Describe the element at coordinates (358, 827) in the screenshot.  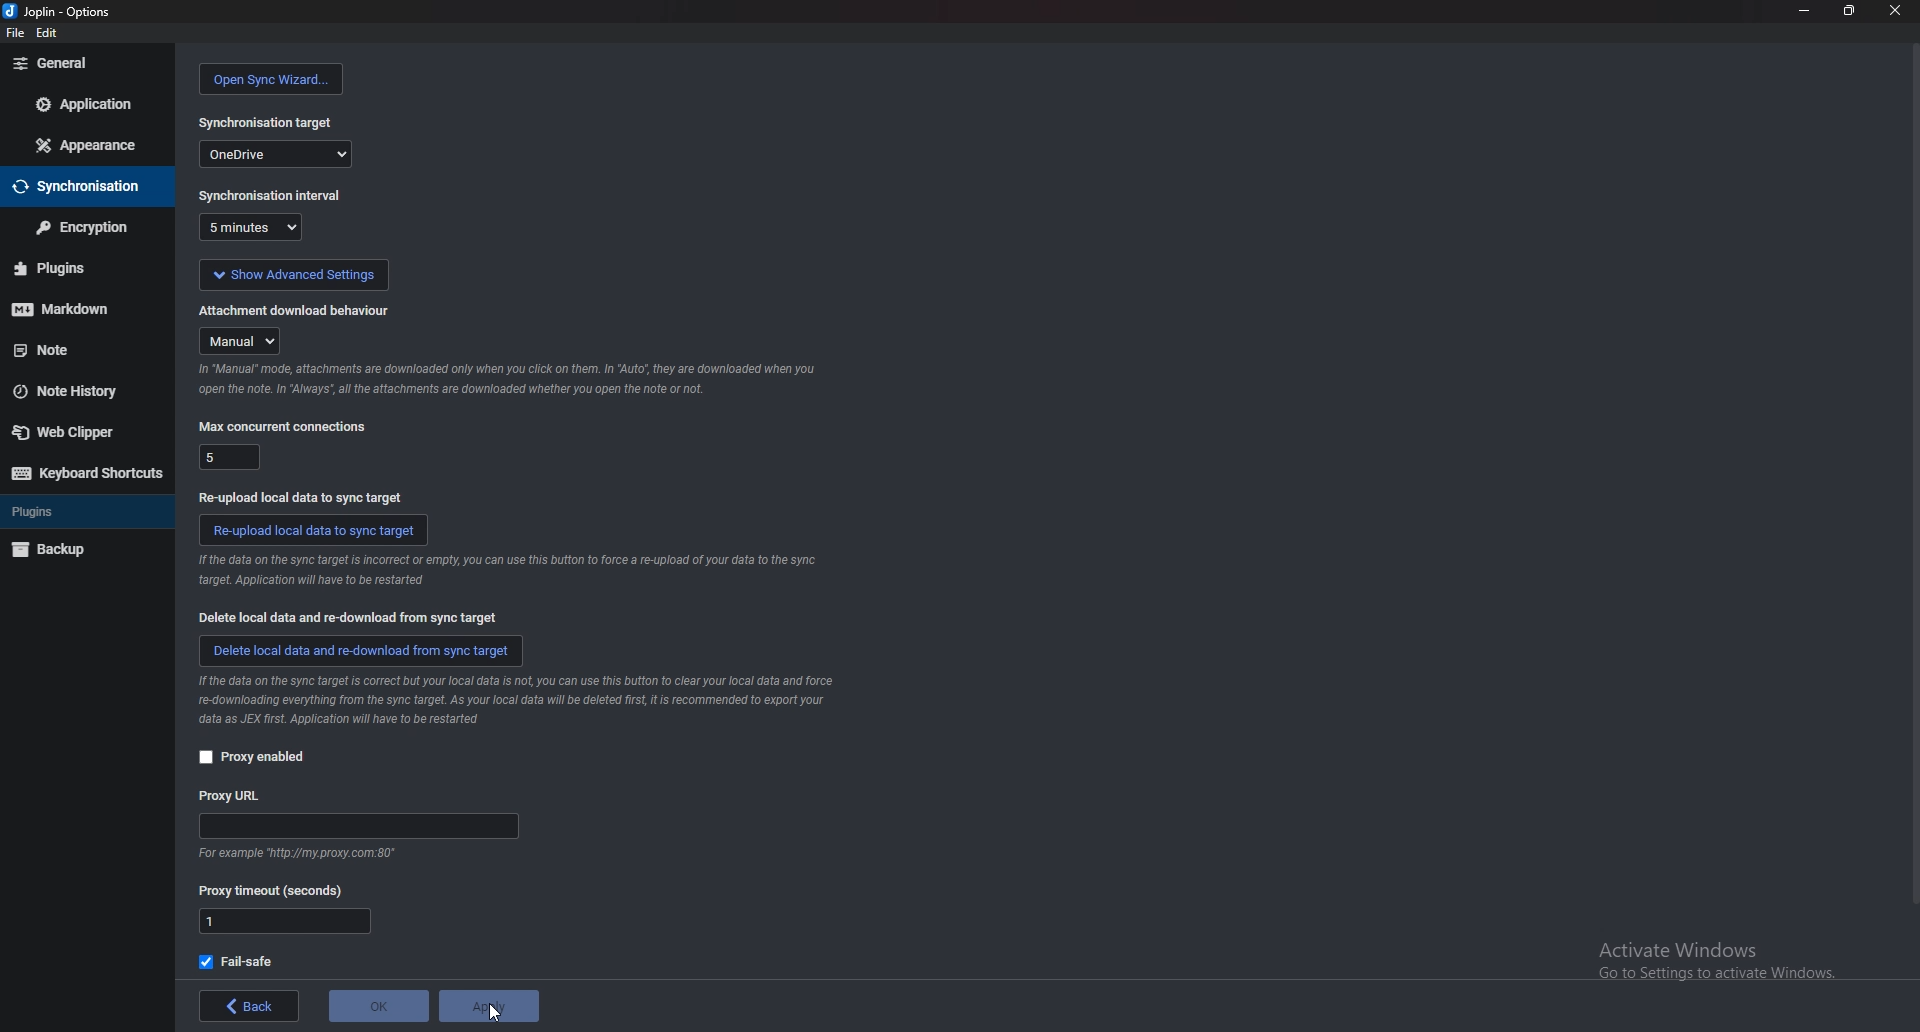
I see `path url` at that location.